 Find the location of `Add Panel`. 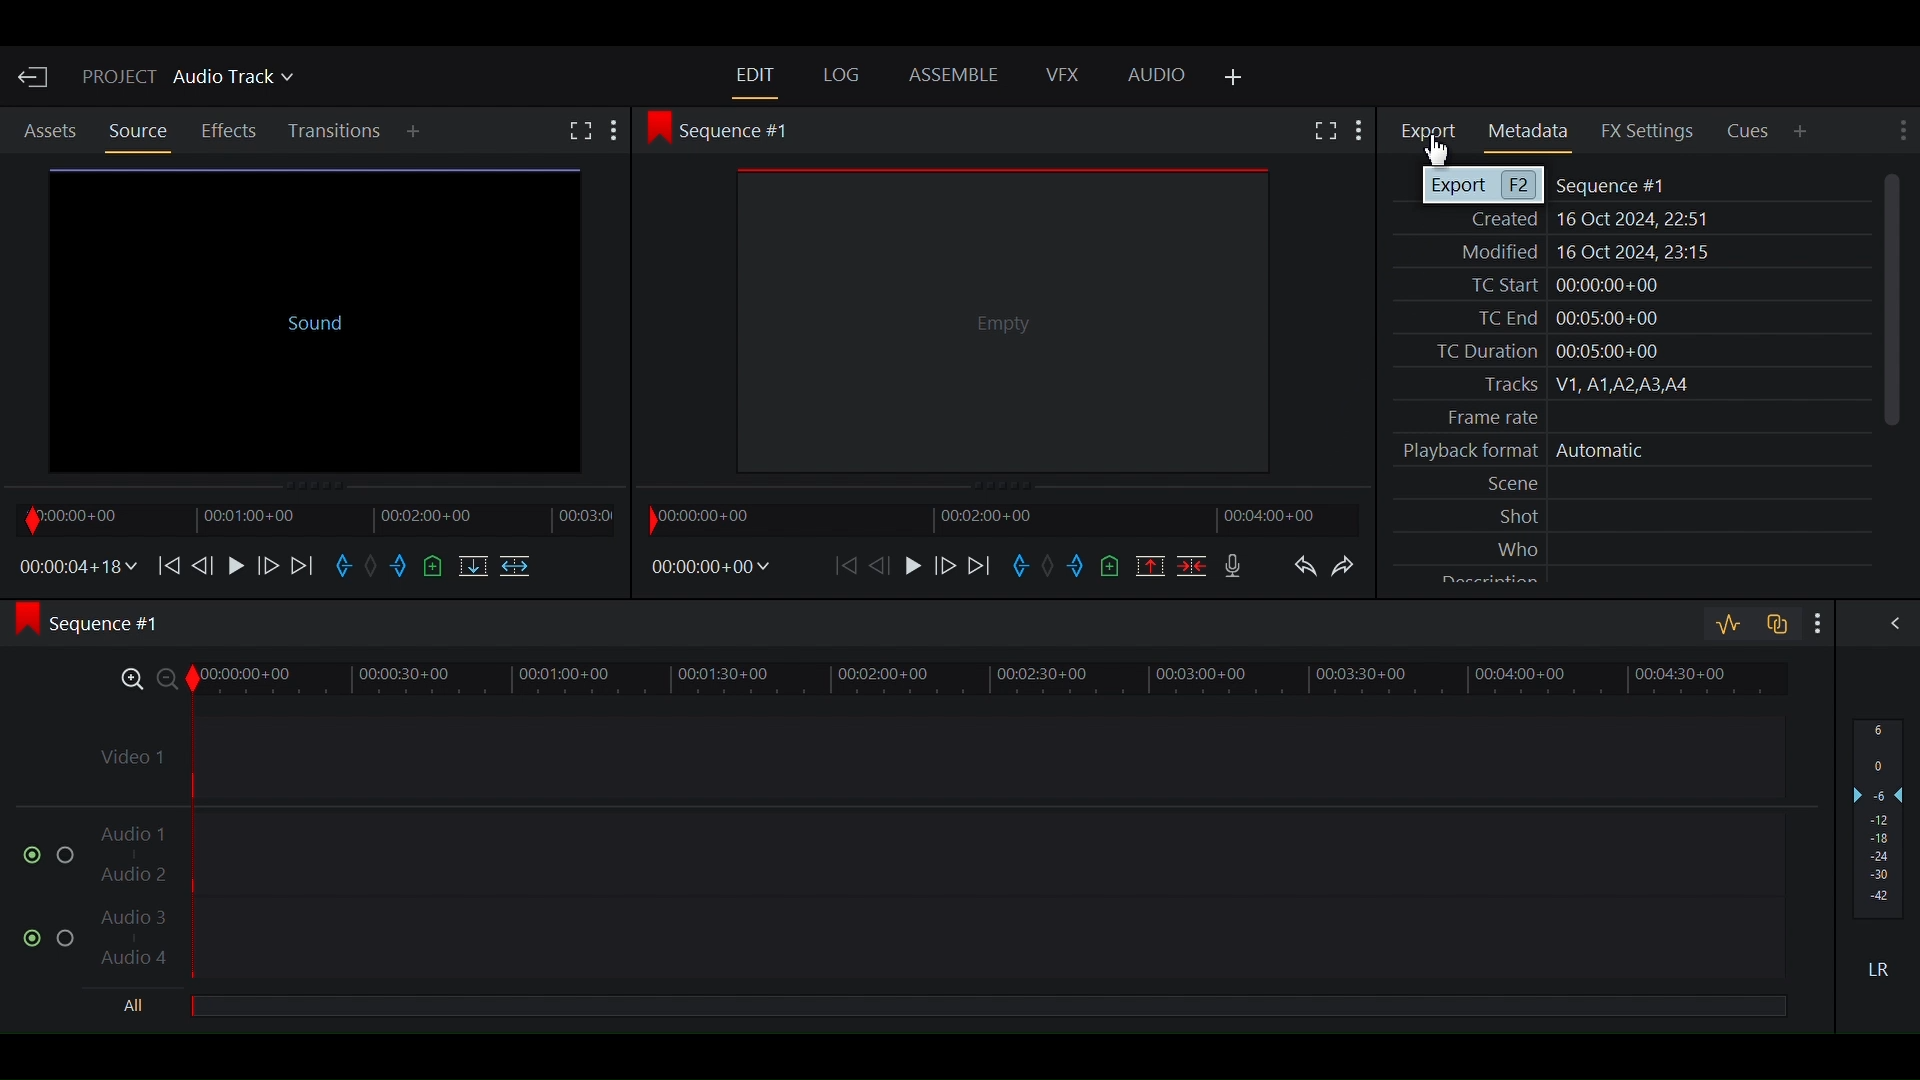

Add Panel is located at coordinates (1234, 79).